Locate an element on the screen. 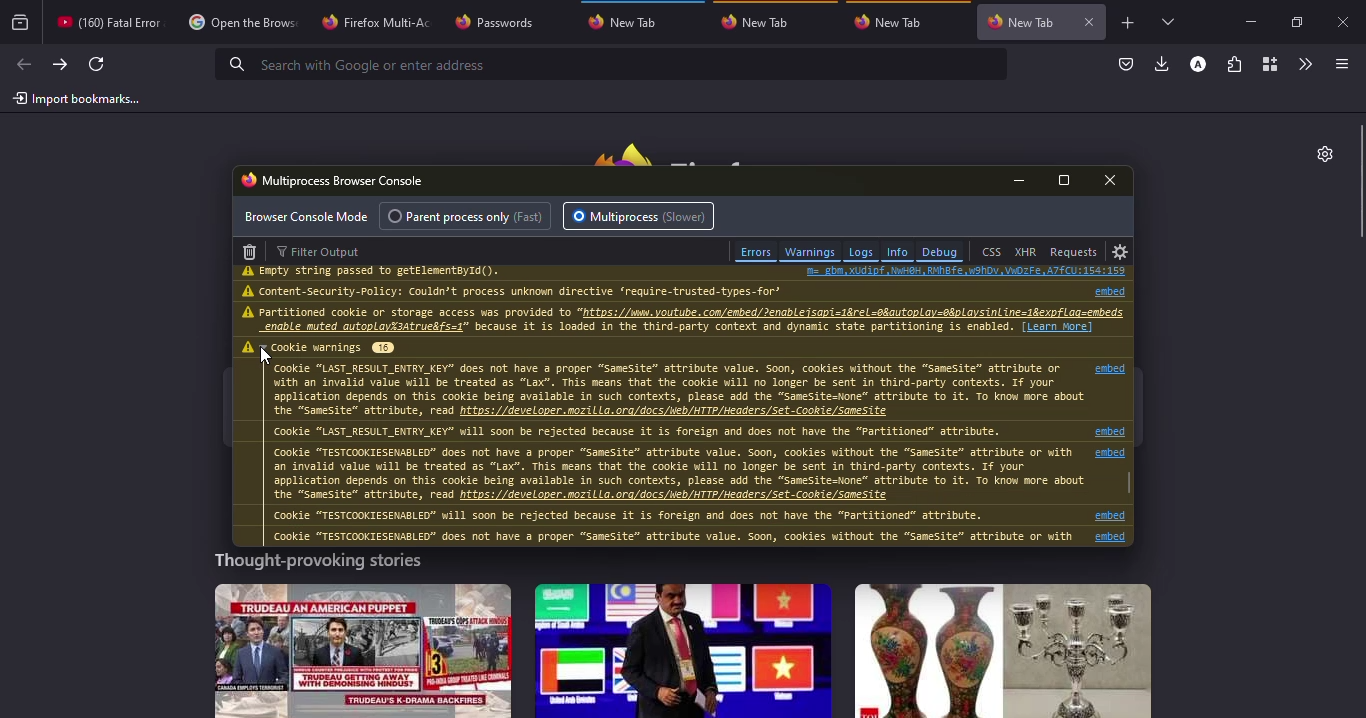 This screenshot has width=1366, height=718. extensions is located at coordinates (1236, 64).